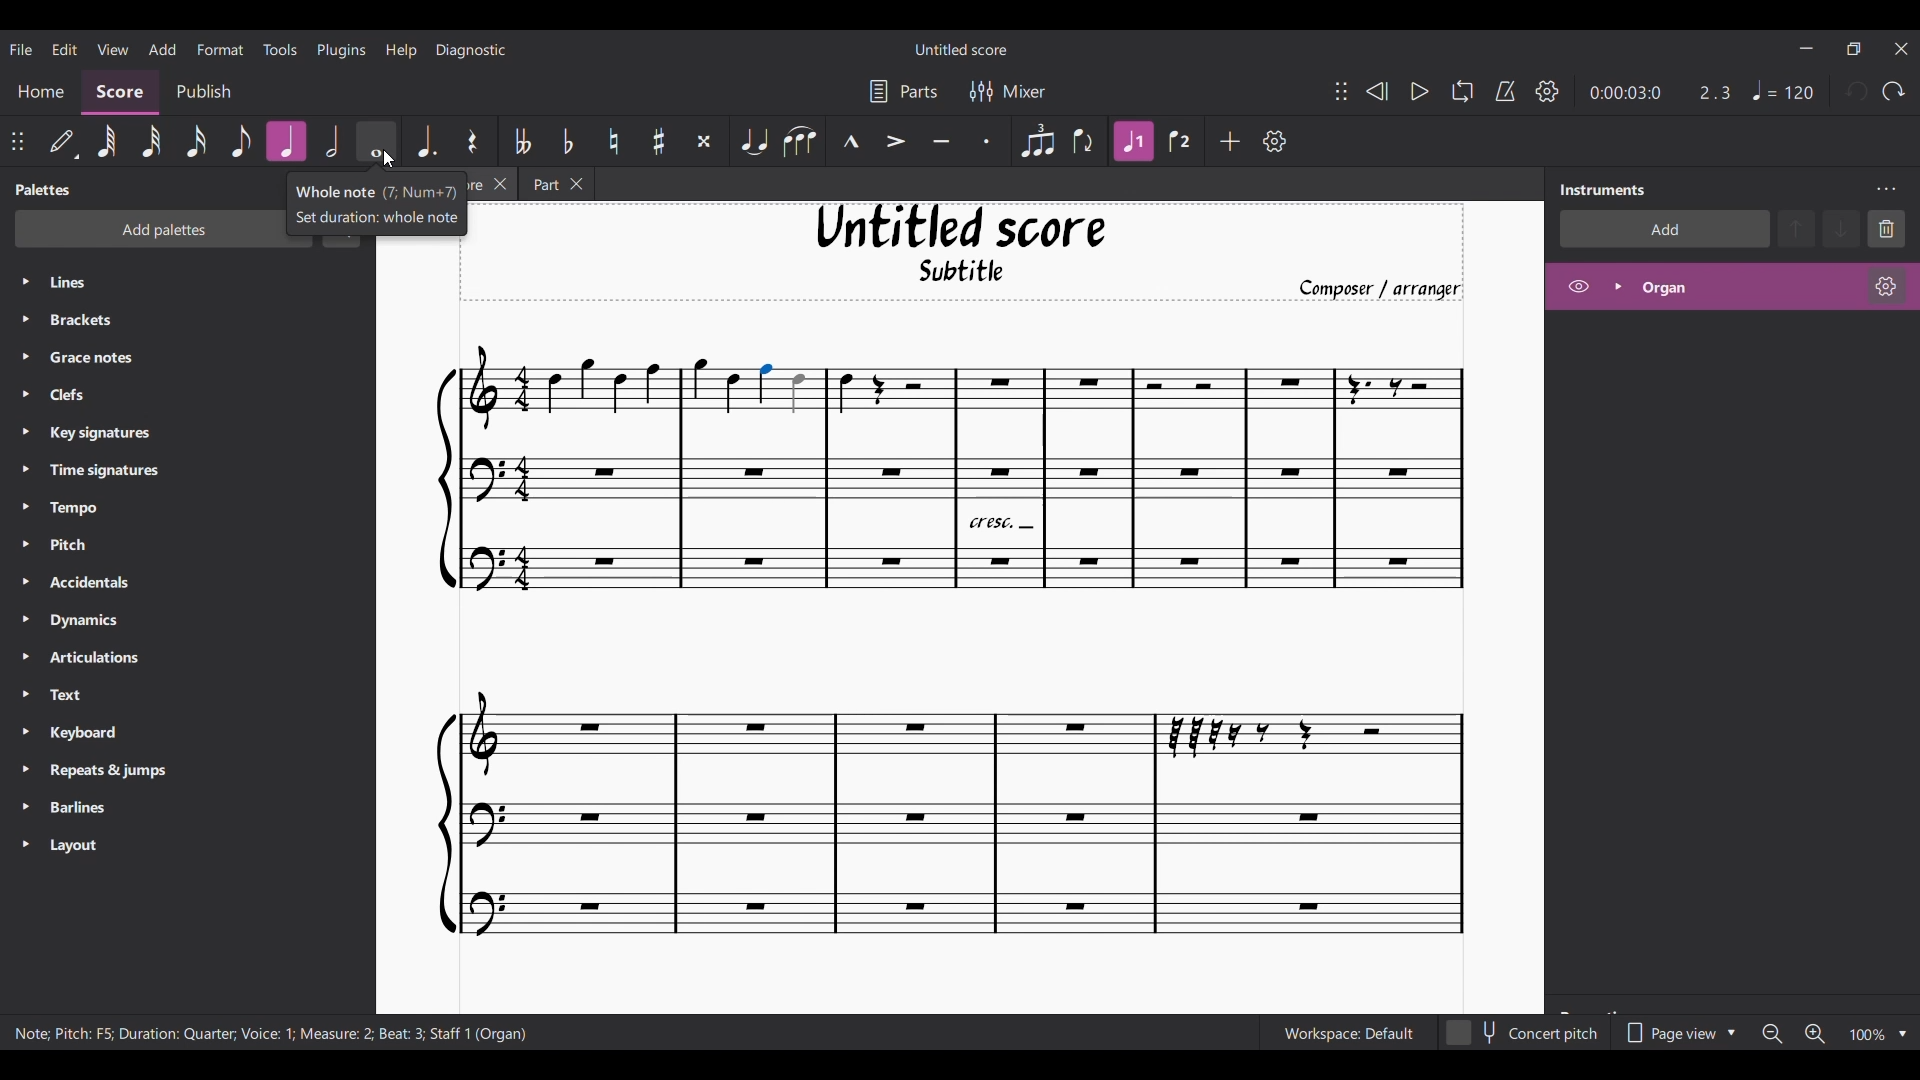 The width and height of the screenshot is (1920, 1080). I want to click on Half note, so click(332, 142).